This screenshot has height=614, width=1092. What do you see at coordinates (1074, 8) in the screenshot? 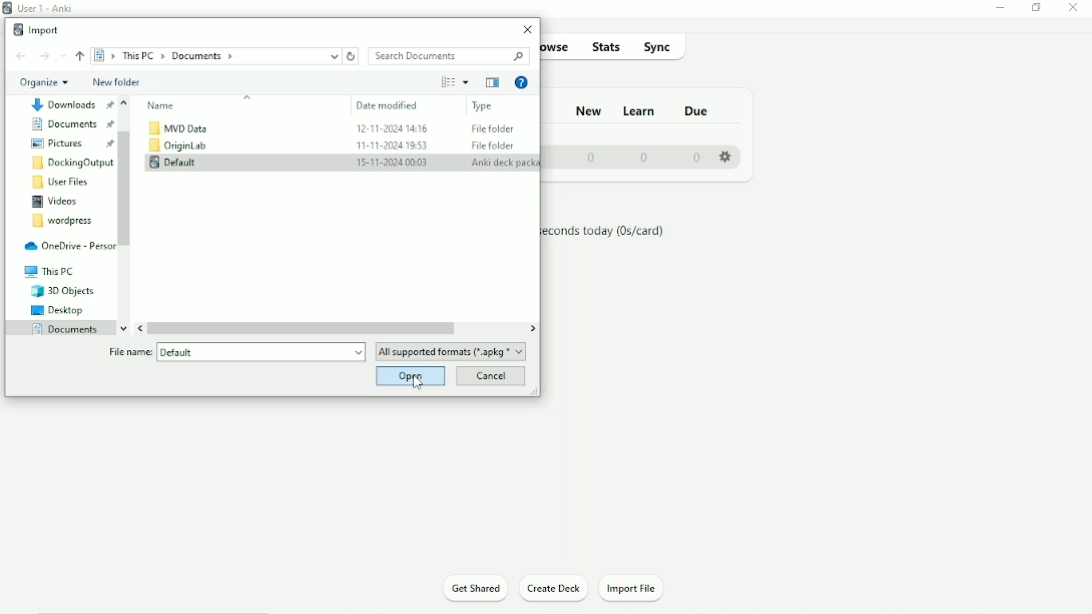
I see `Close` at bounding box center [1074, 8].